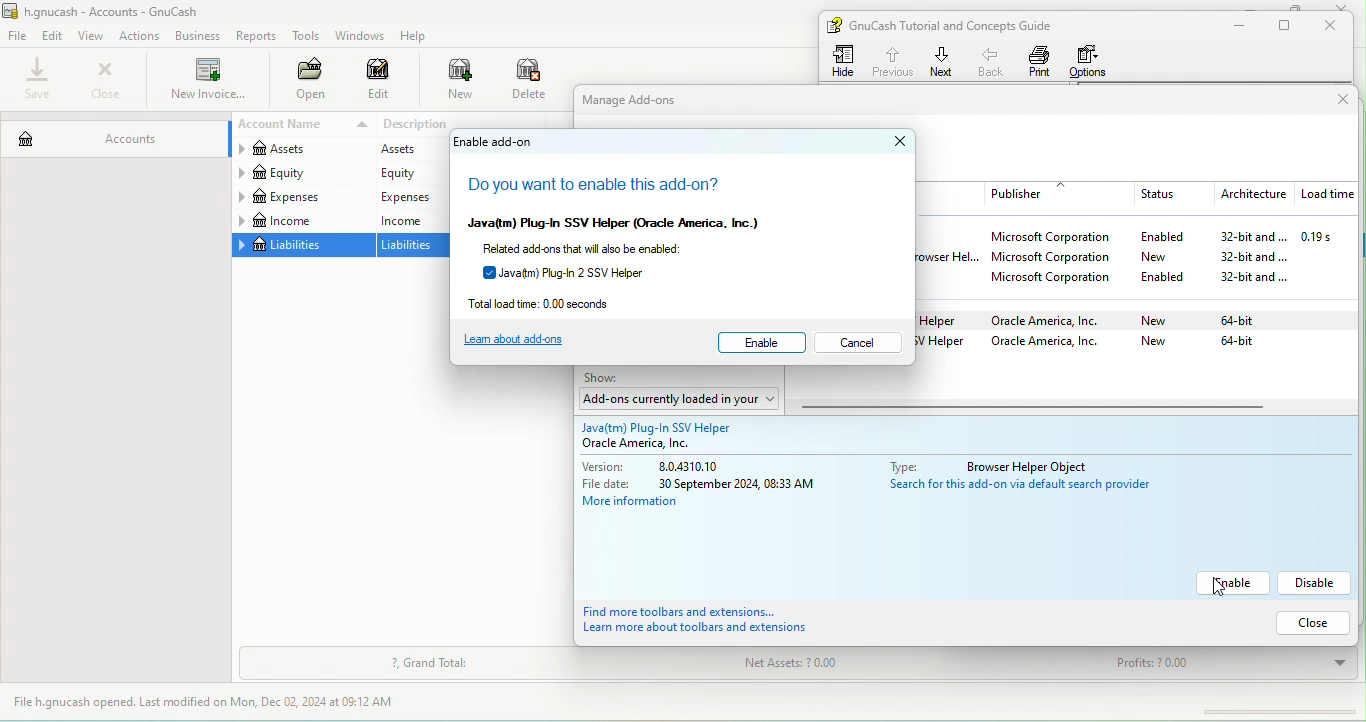 This screenshot has height=722, width=1366. I want to click on bussiness, so click(198, 36).